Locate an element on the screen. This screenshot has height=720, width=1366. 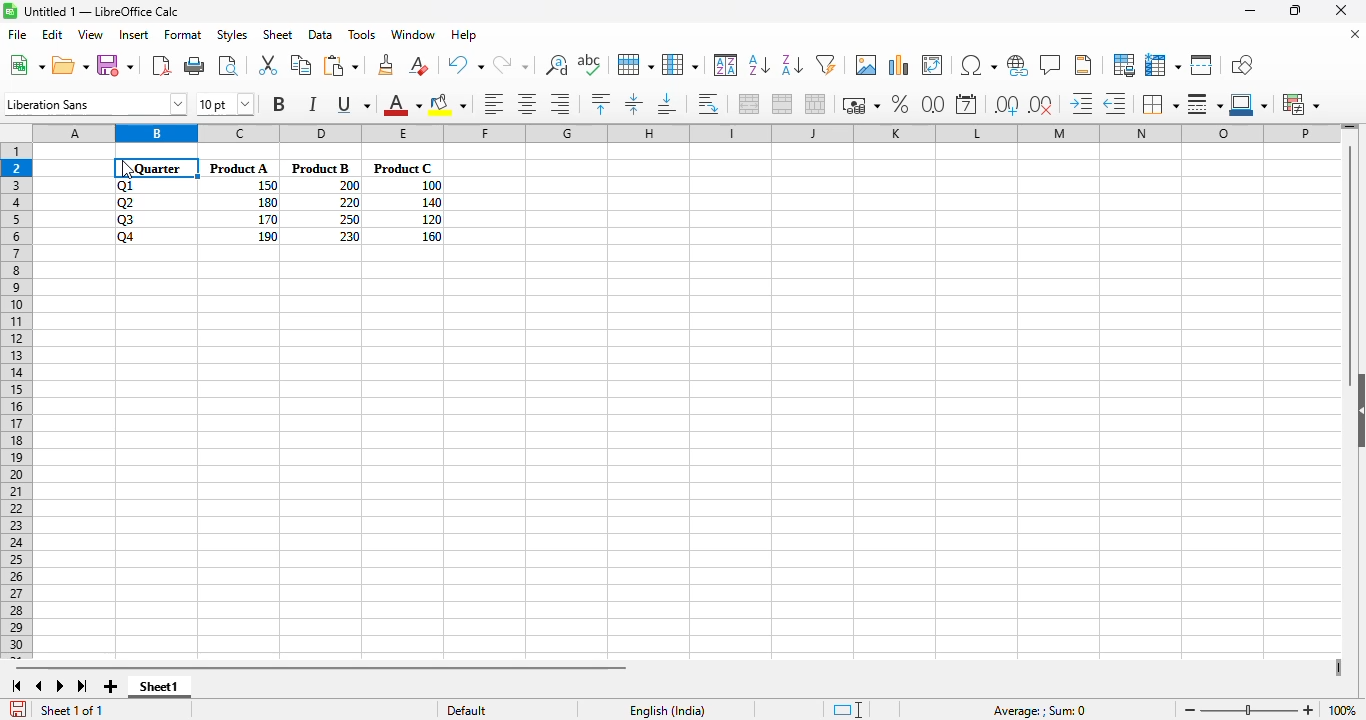
view is located at coordinates (90, 34).